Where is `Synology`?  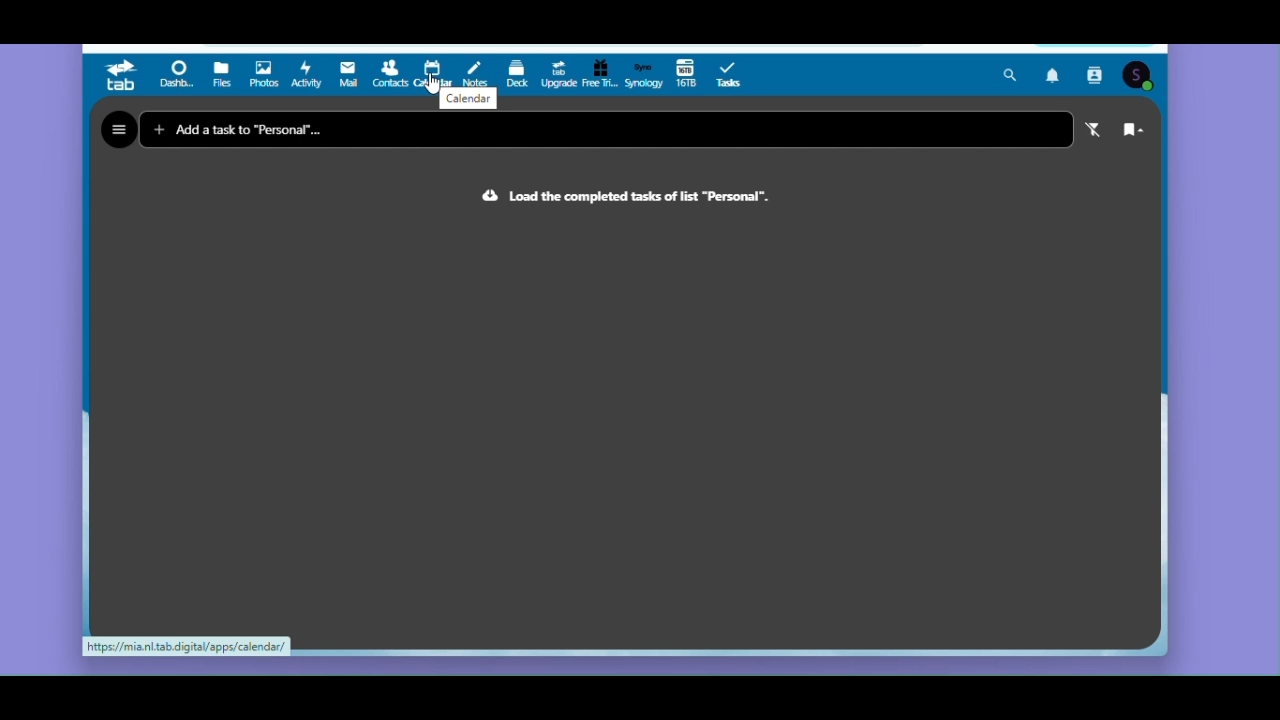
Synology is located at coordinates (643, 74).